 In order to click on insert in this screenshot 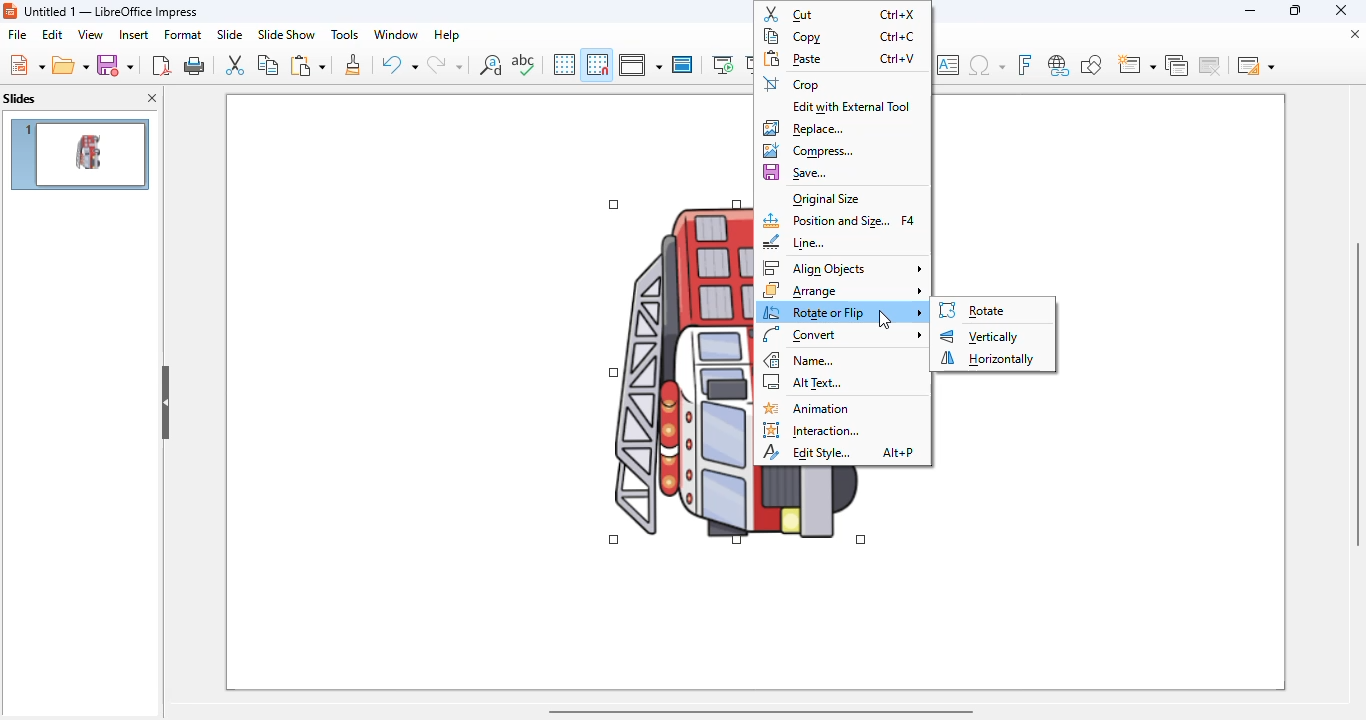, I will do `click(134, 35)`.